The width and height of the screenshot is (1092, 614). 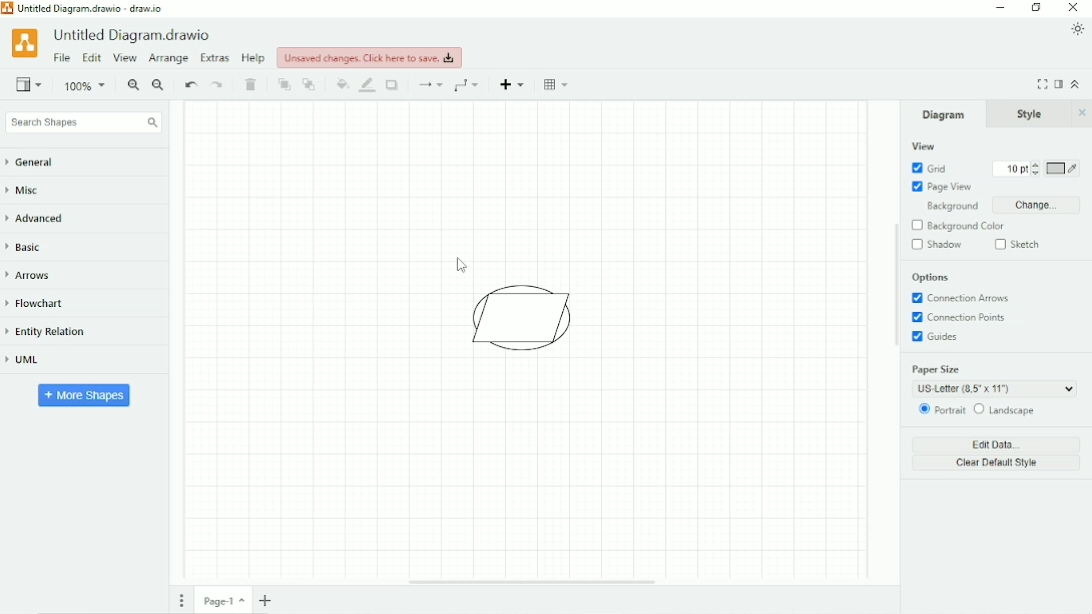 I want to click on Vertical scrollbar, so click(x=894, y=286).